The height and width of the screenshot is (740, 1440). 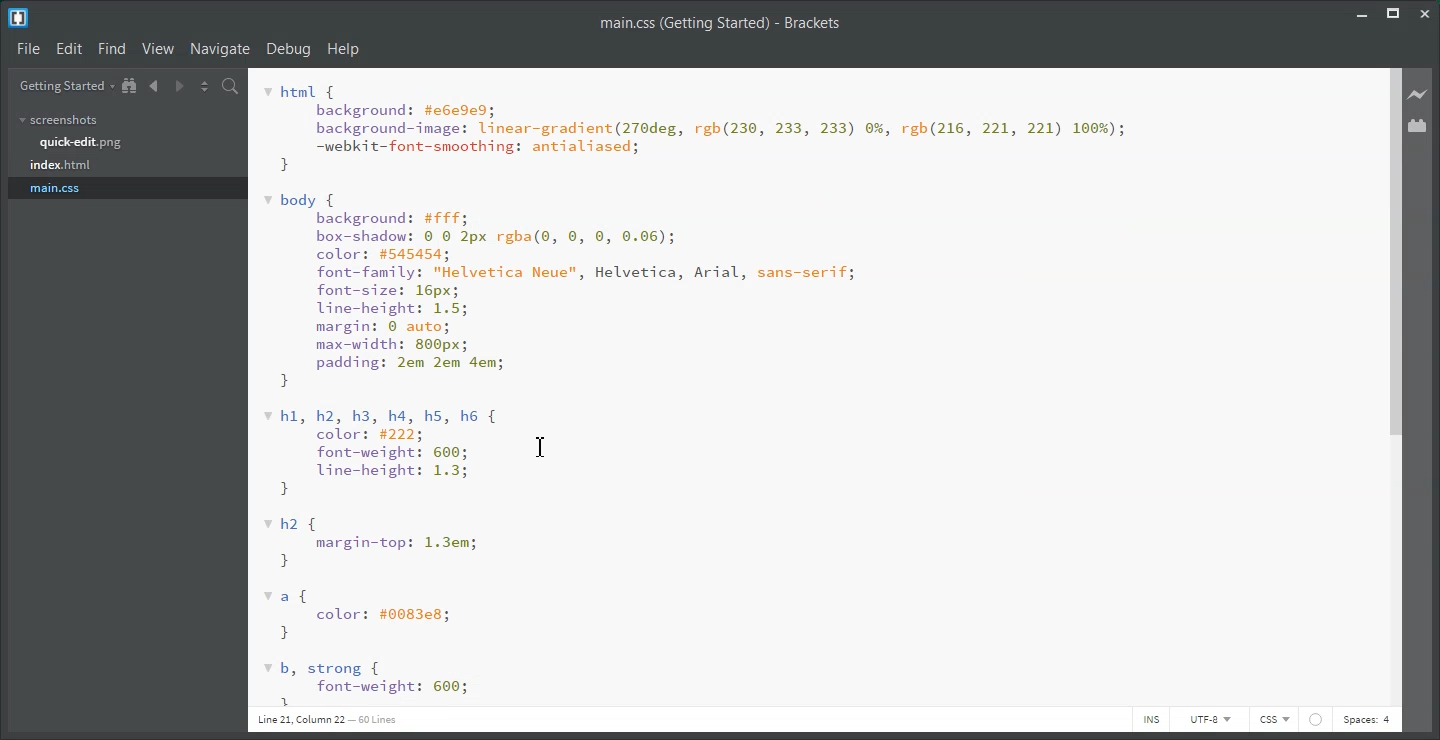 I want to click on Extension Manager, so click(x=1424, y=124).